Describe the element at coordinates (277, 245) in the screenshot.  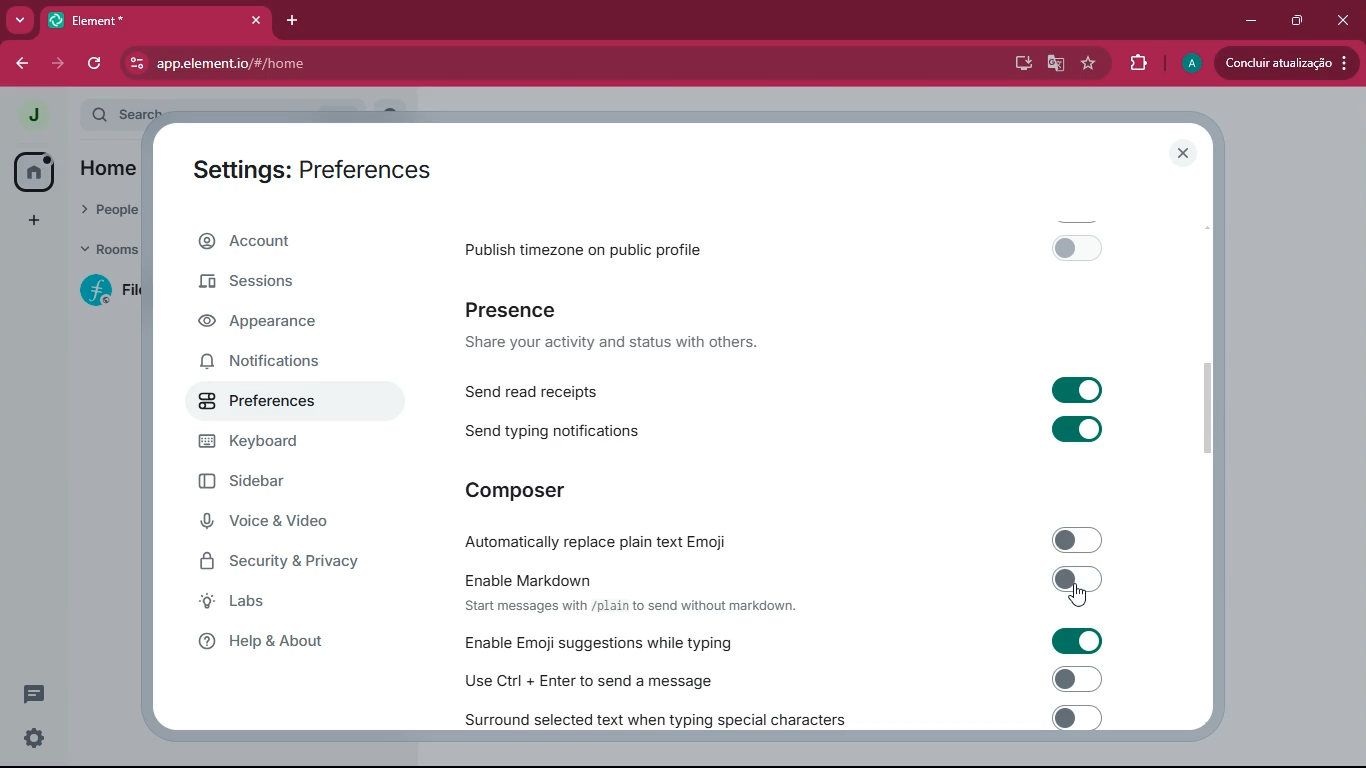
I see `account` at that location.